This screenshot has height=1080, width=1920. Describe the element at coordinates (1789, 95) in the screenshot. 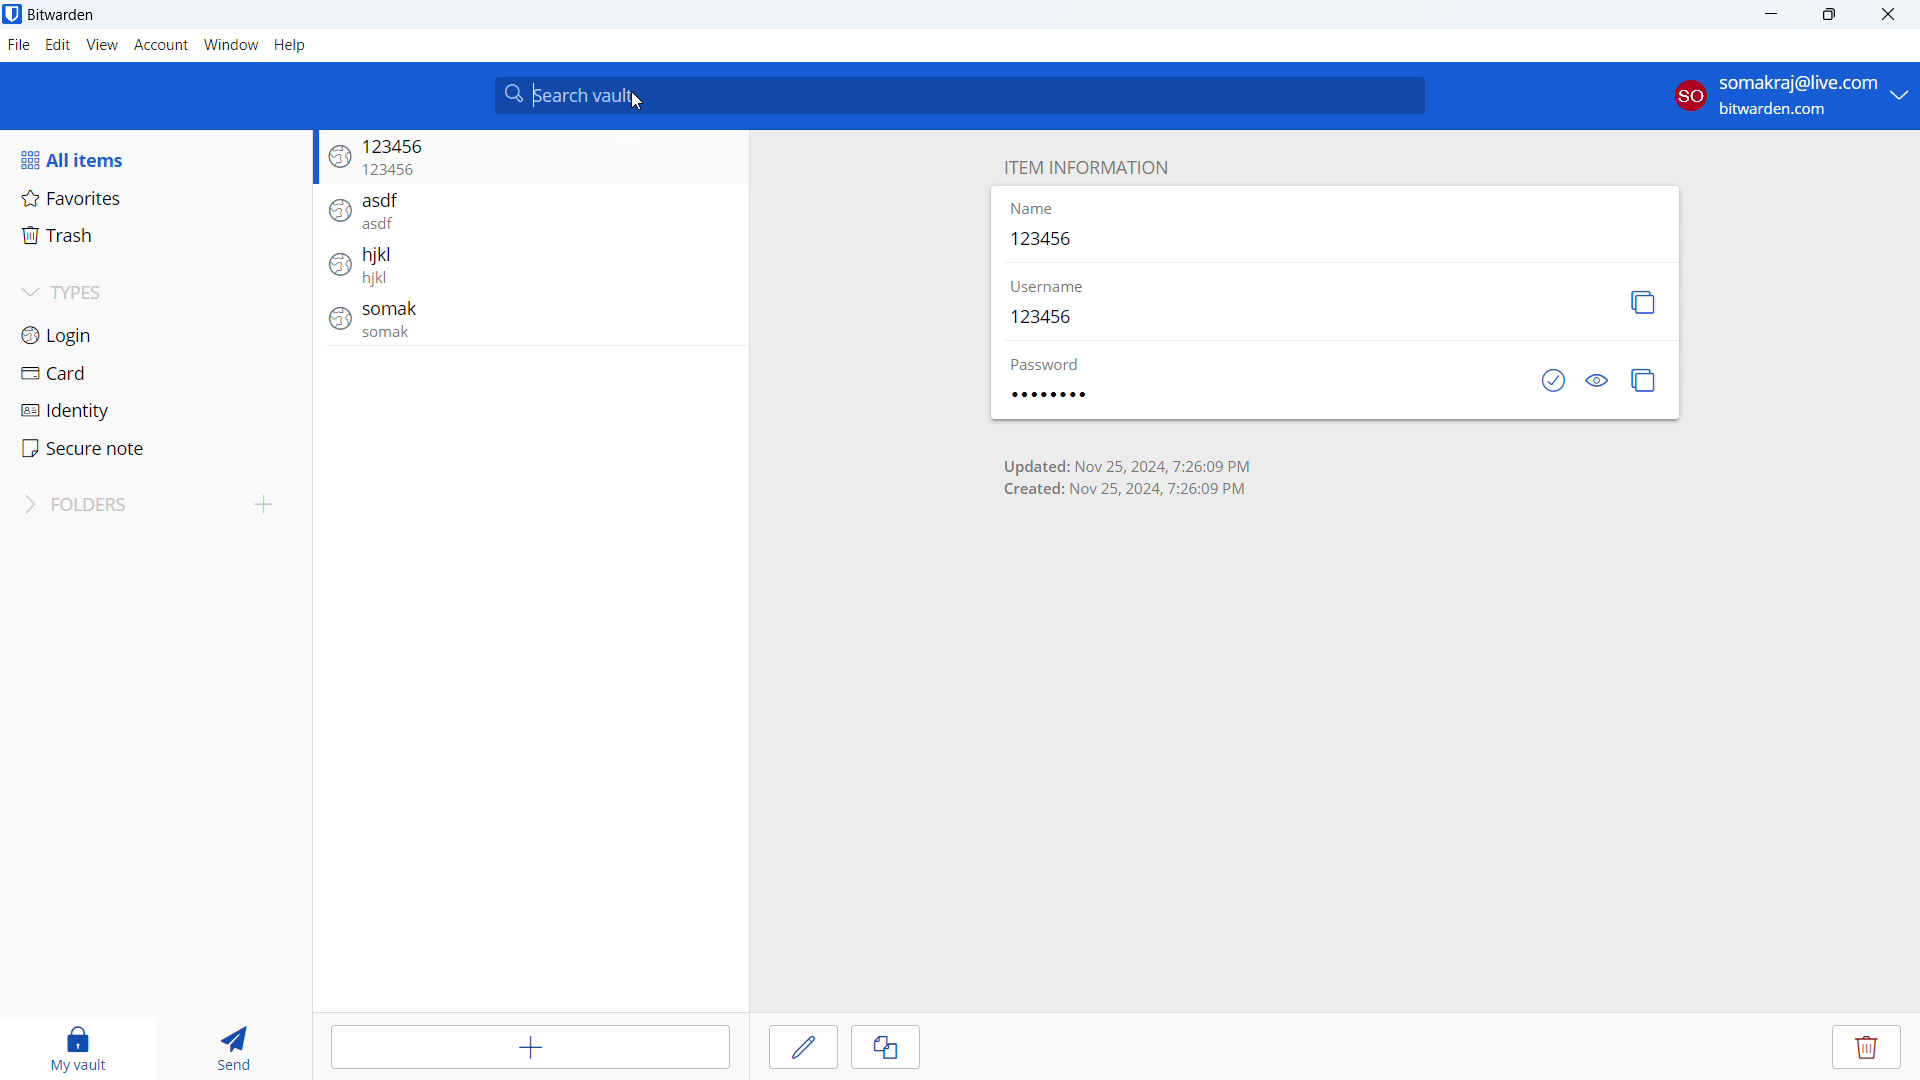

I see `account` at that location.